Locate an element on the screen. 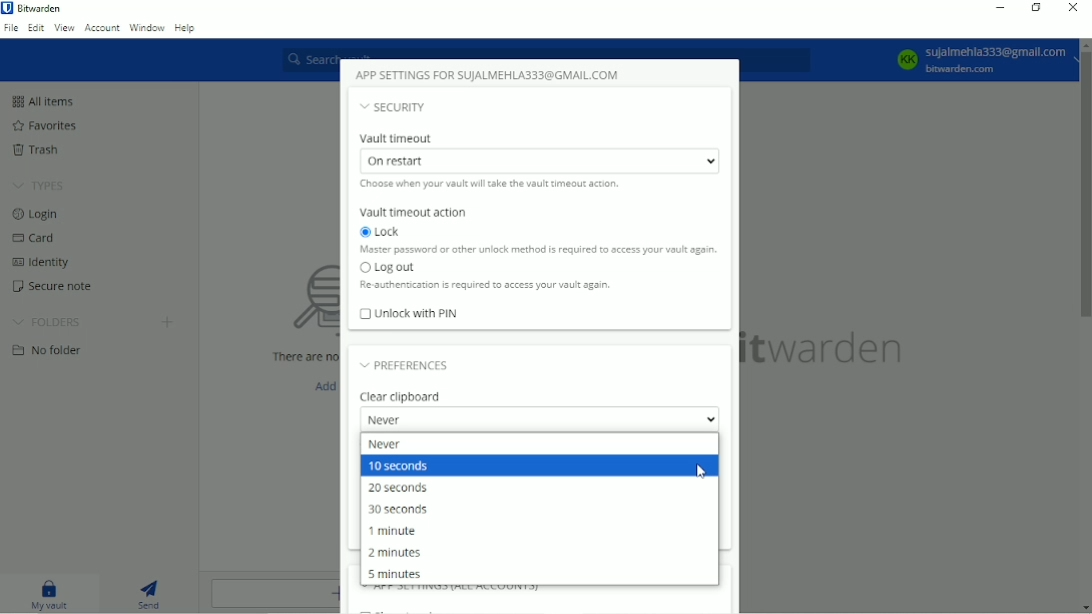  Vertical scrollbar is located at coordinates (1085, 192).